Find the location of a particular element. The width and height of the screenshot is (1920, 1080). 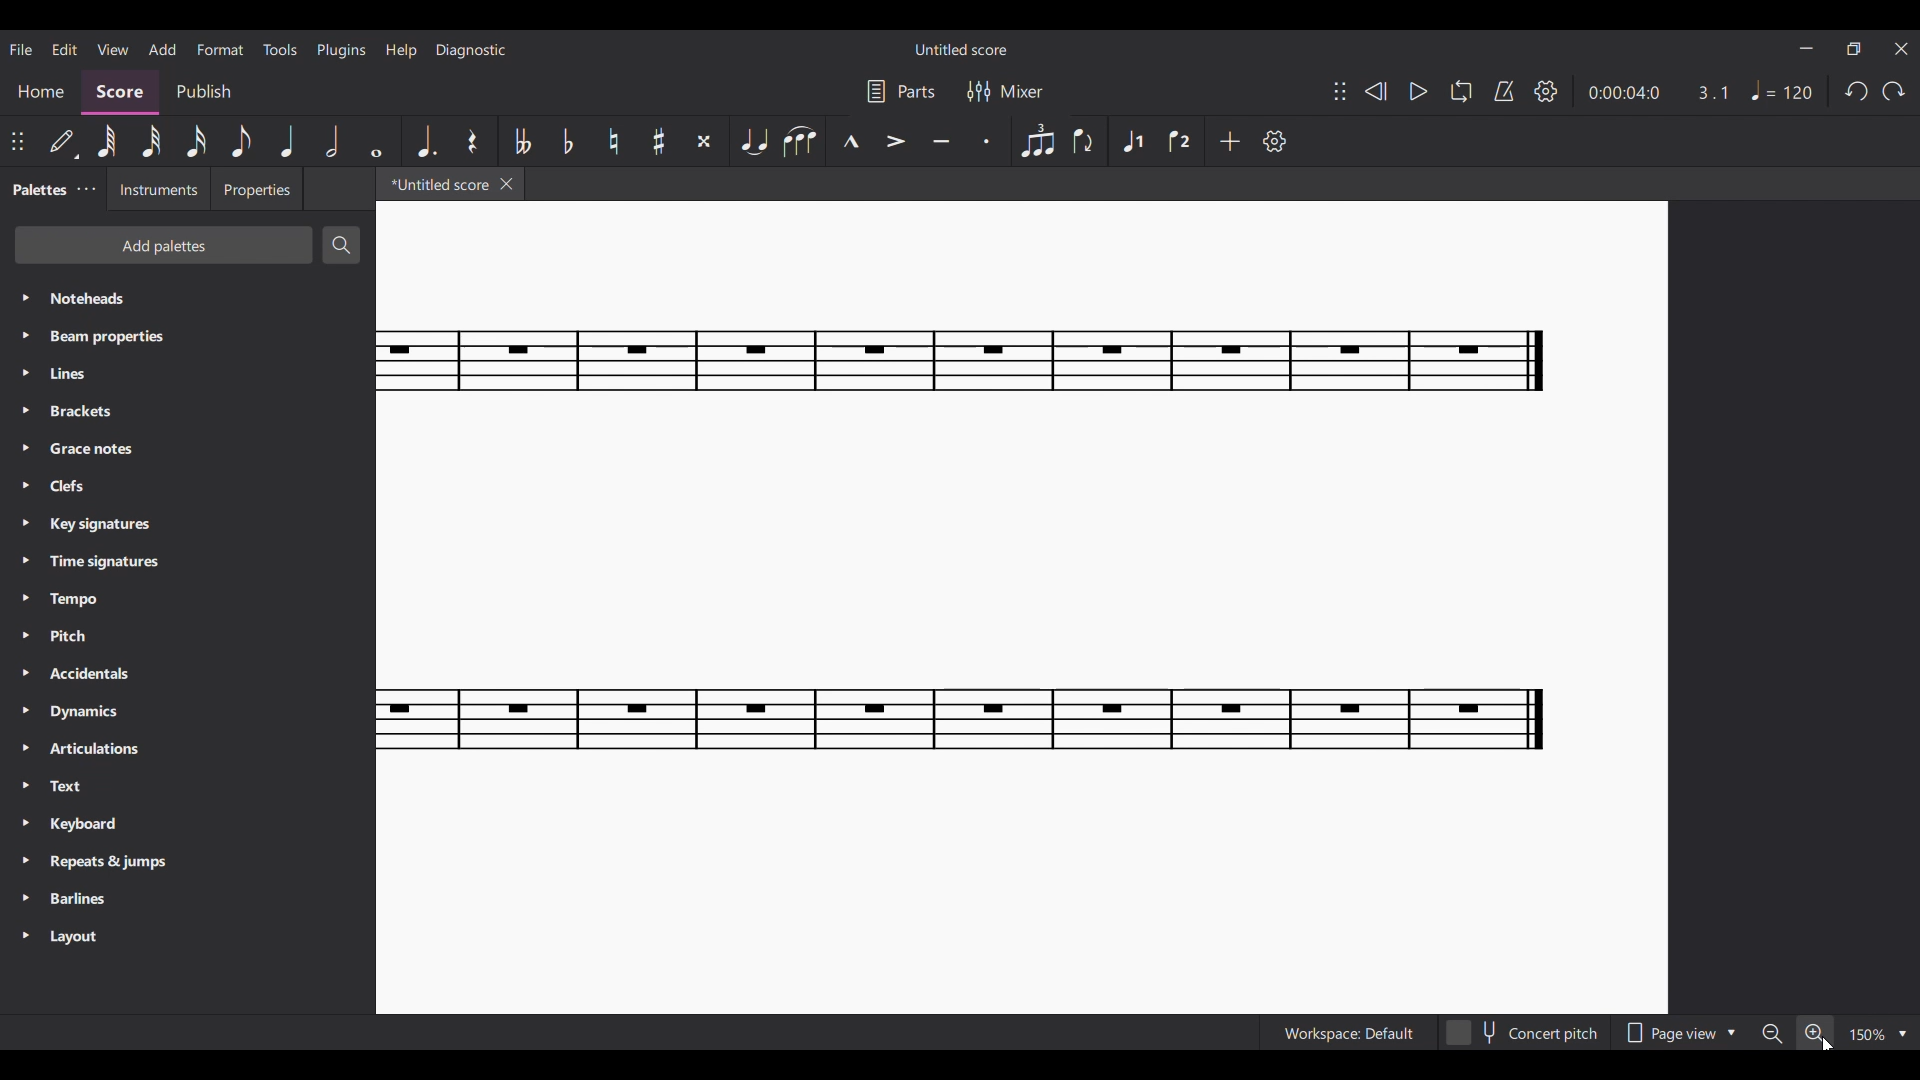

Score, current section highlighted is located at coordinates (120, 93).